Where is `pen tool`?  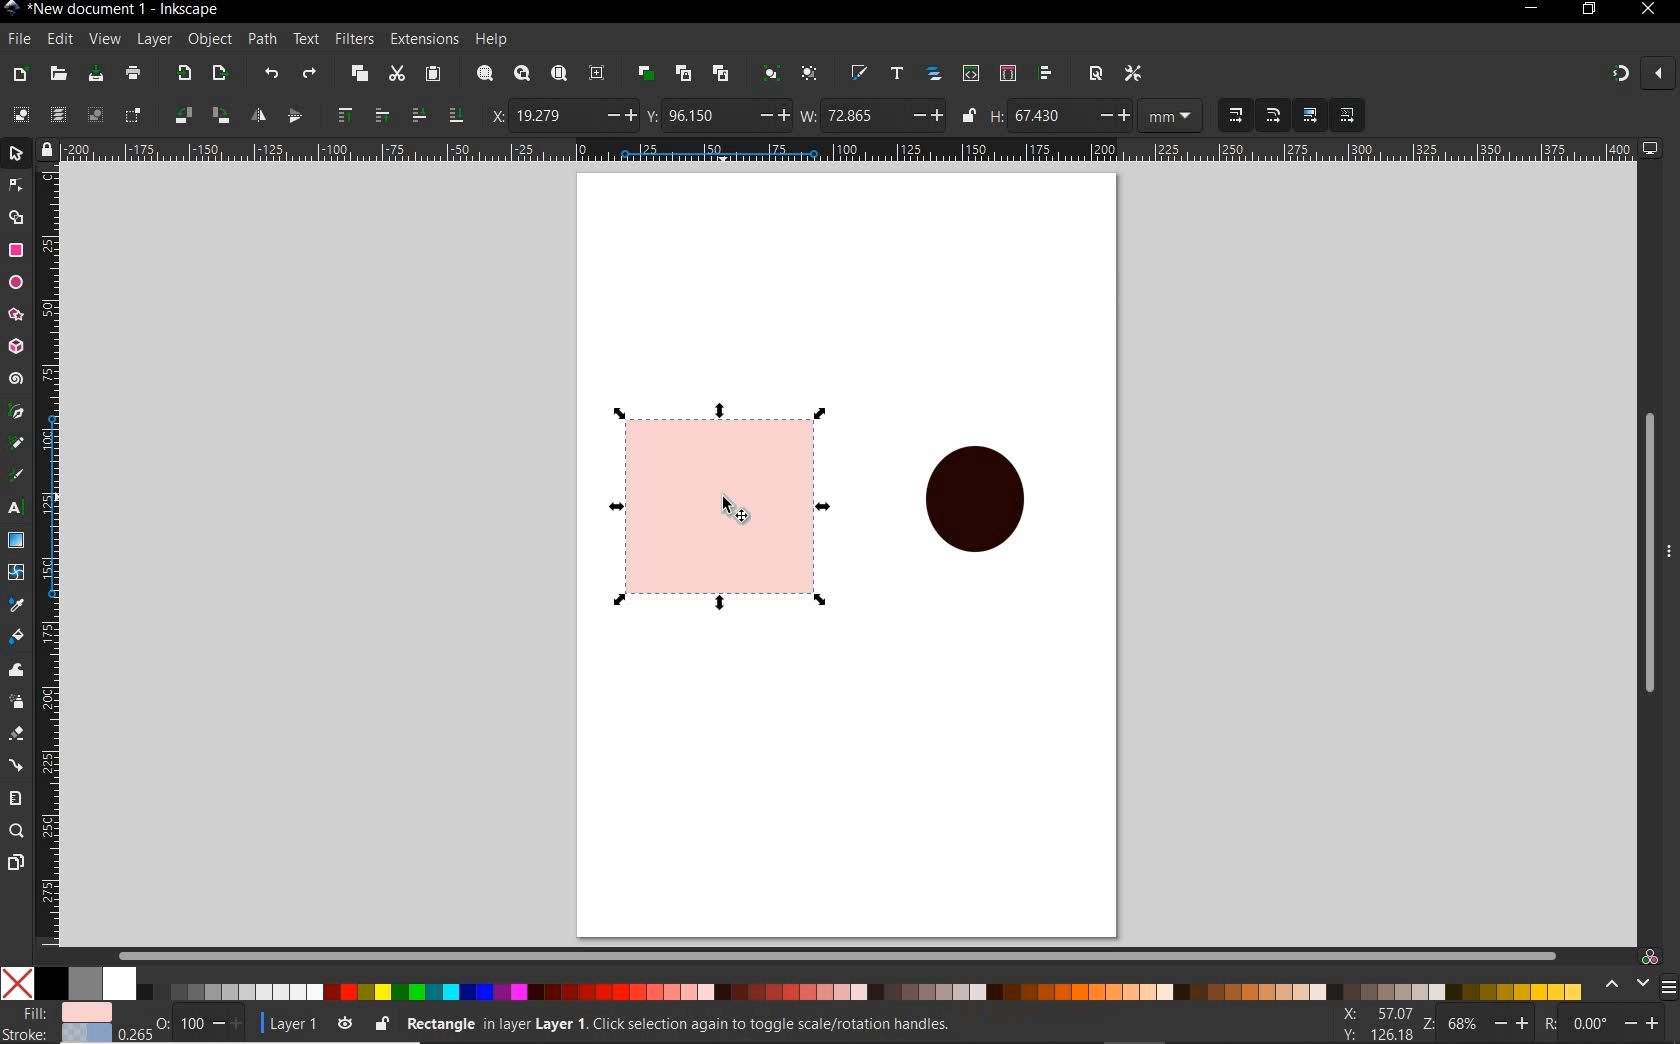 pen tool is located at coordinates (15, 410).